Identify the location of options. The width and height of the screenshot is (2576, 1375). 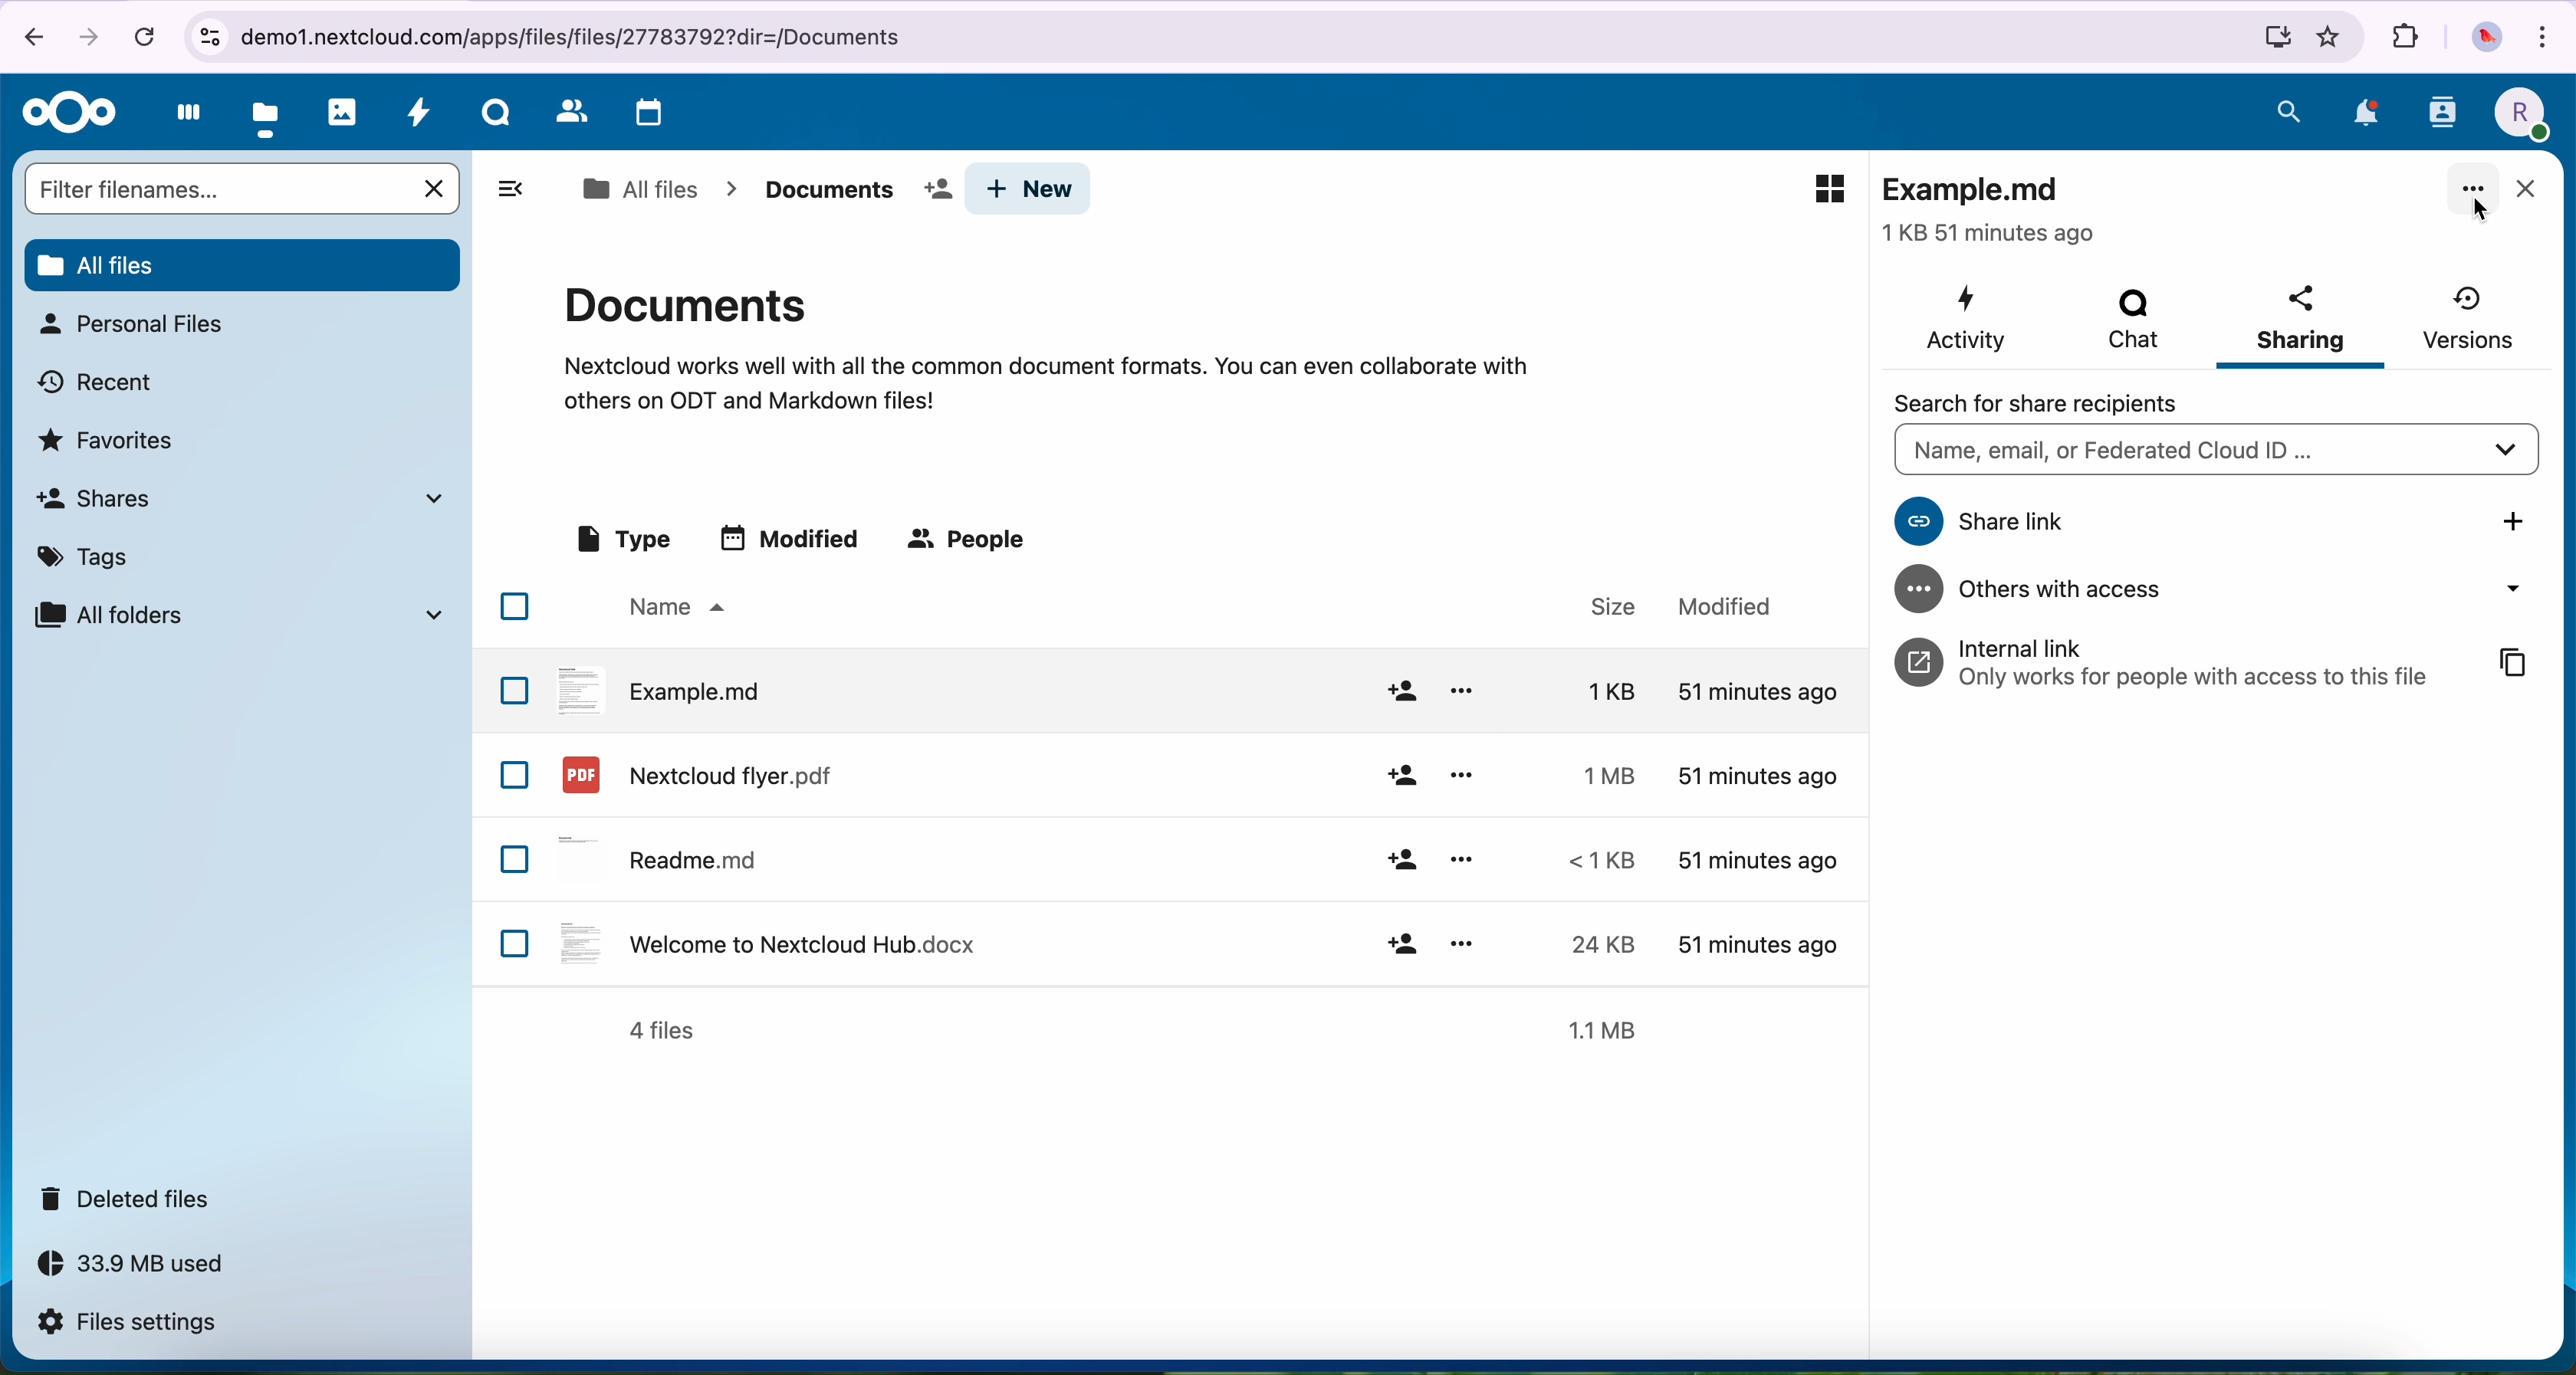
(1462, 691).